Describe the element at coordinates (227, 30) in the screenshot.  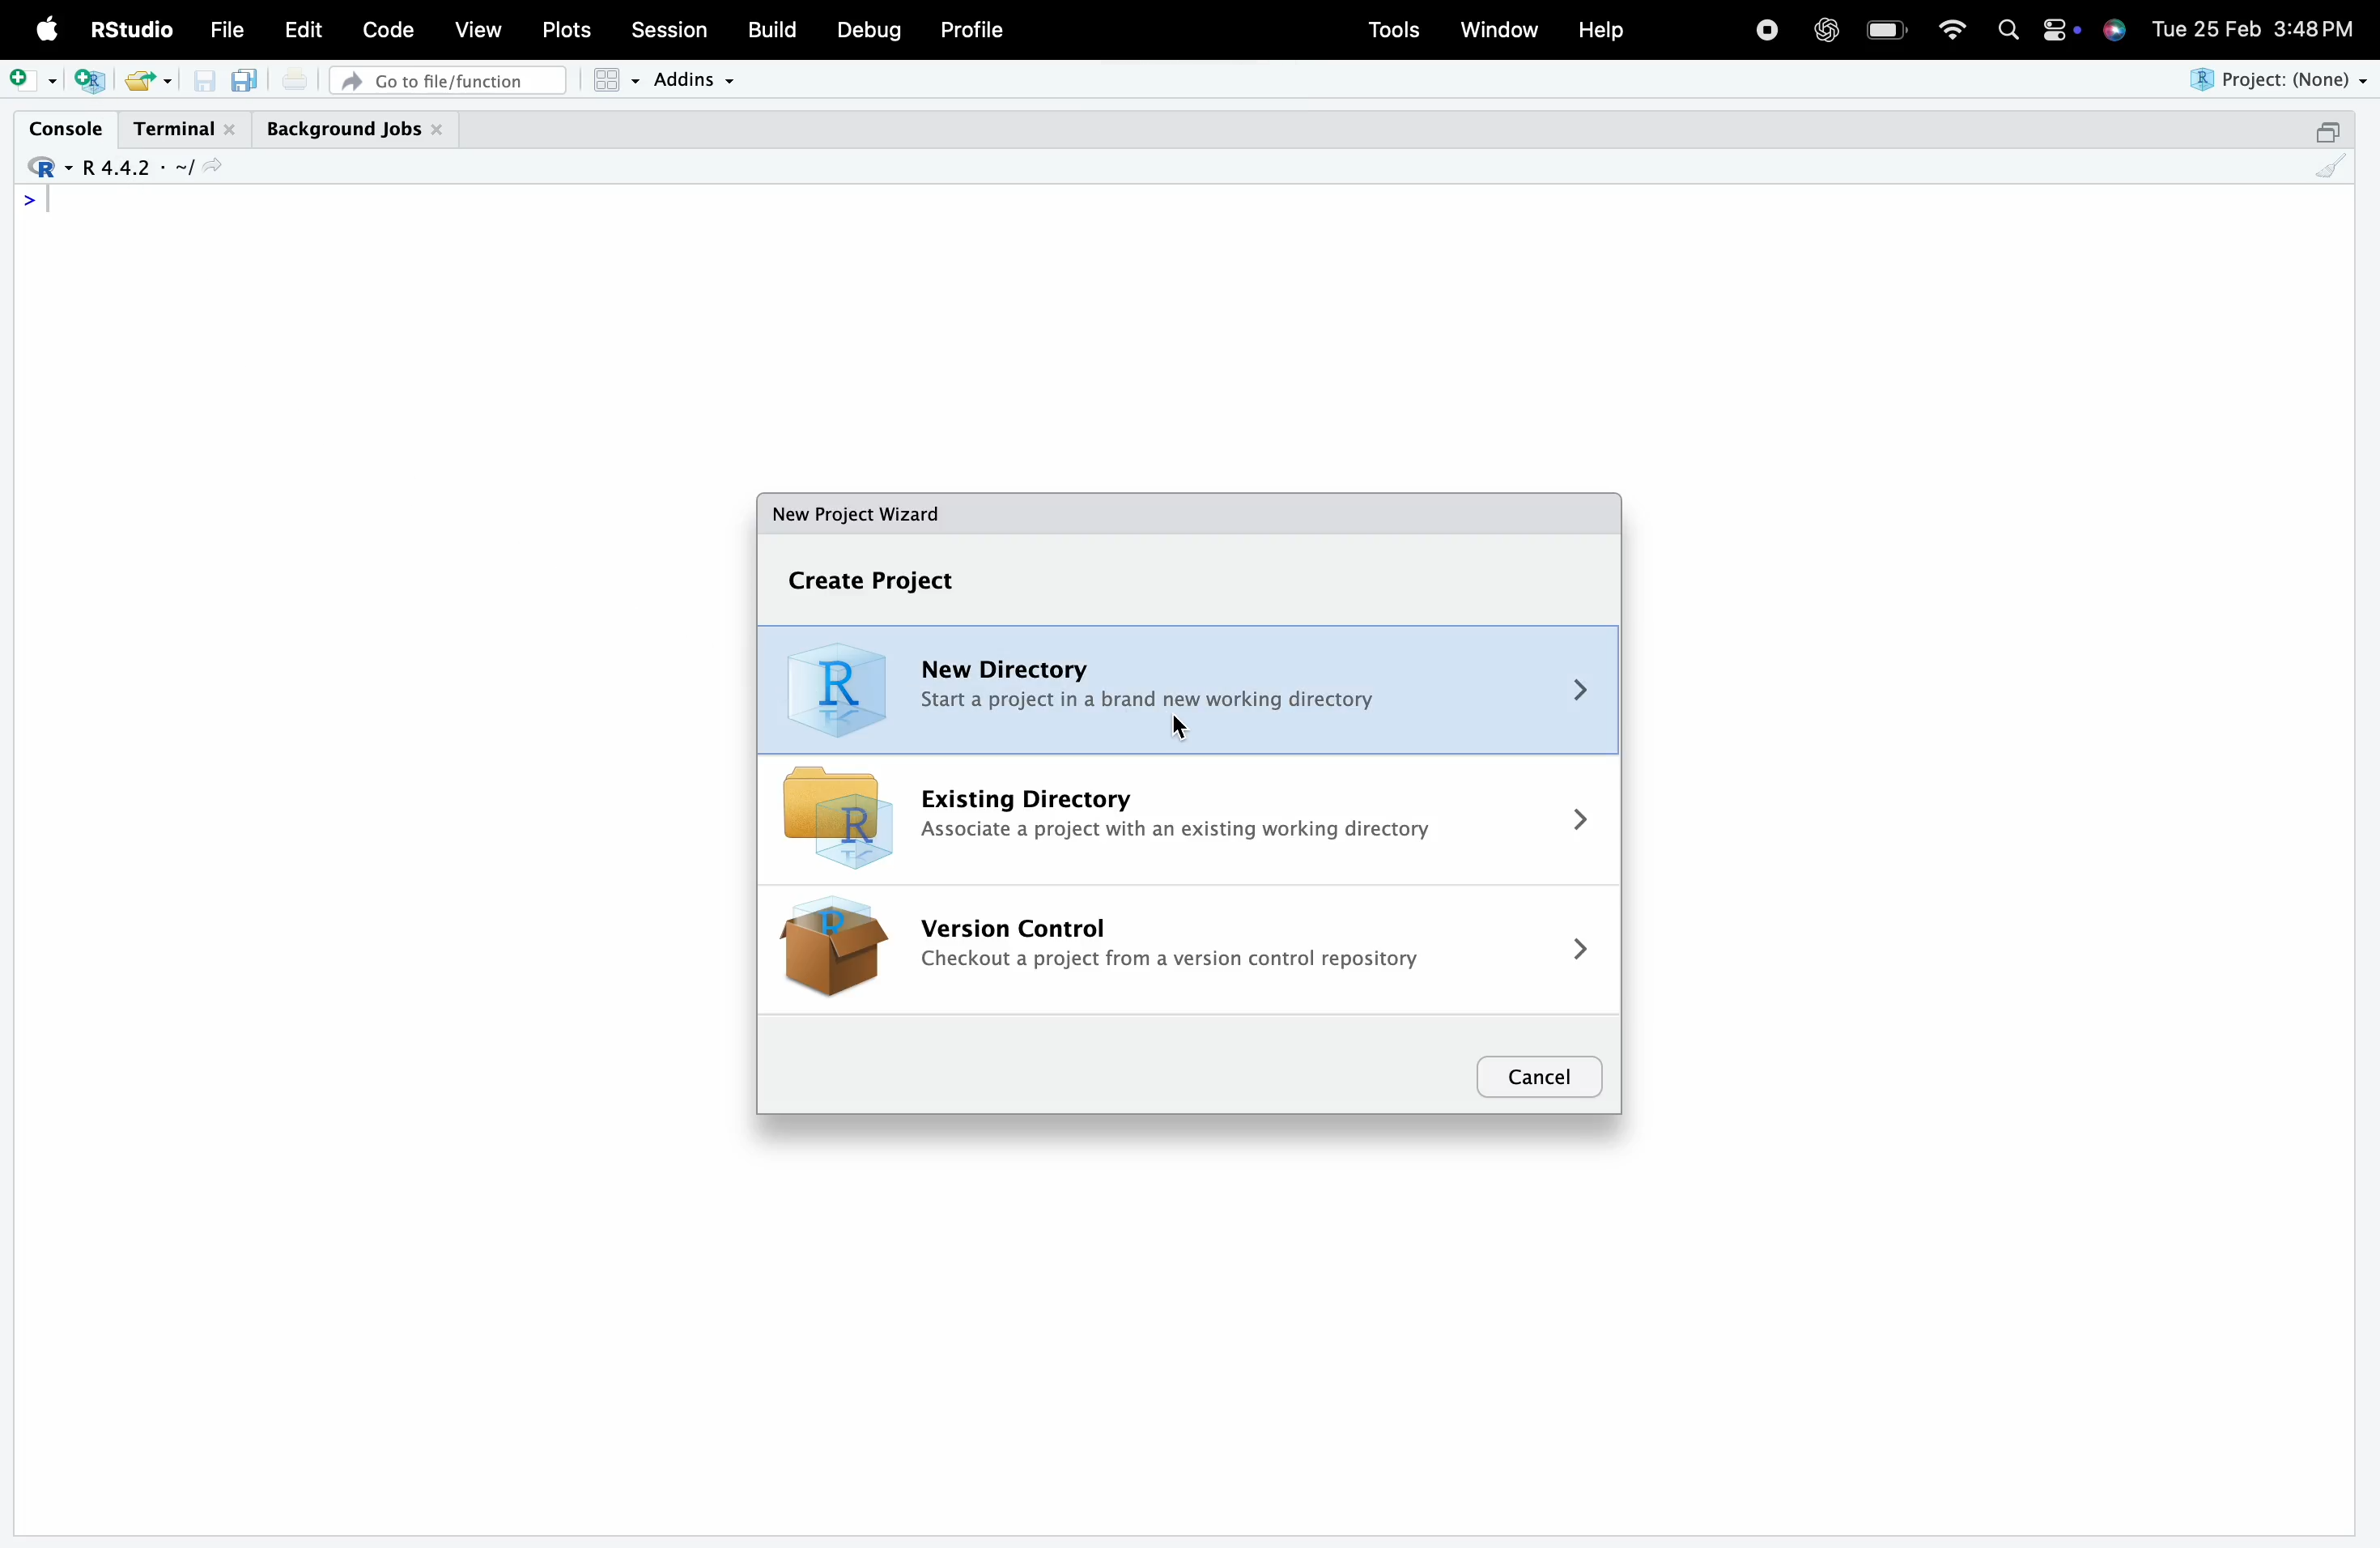
I see `File` at that location.